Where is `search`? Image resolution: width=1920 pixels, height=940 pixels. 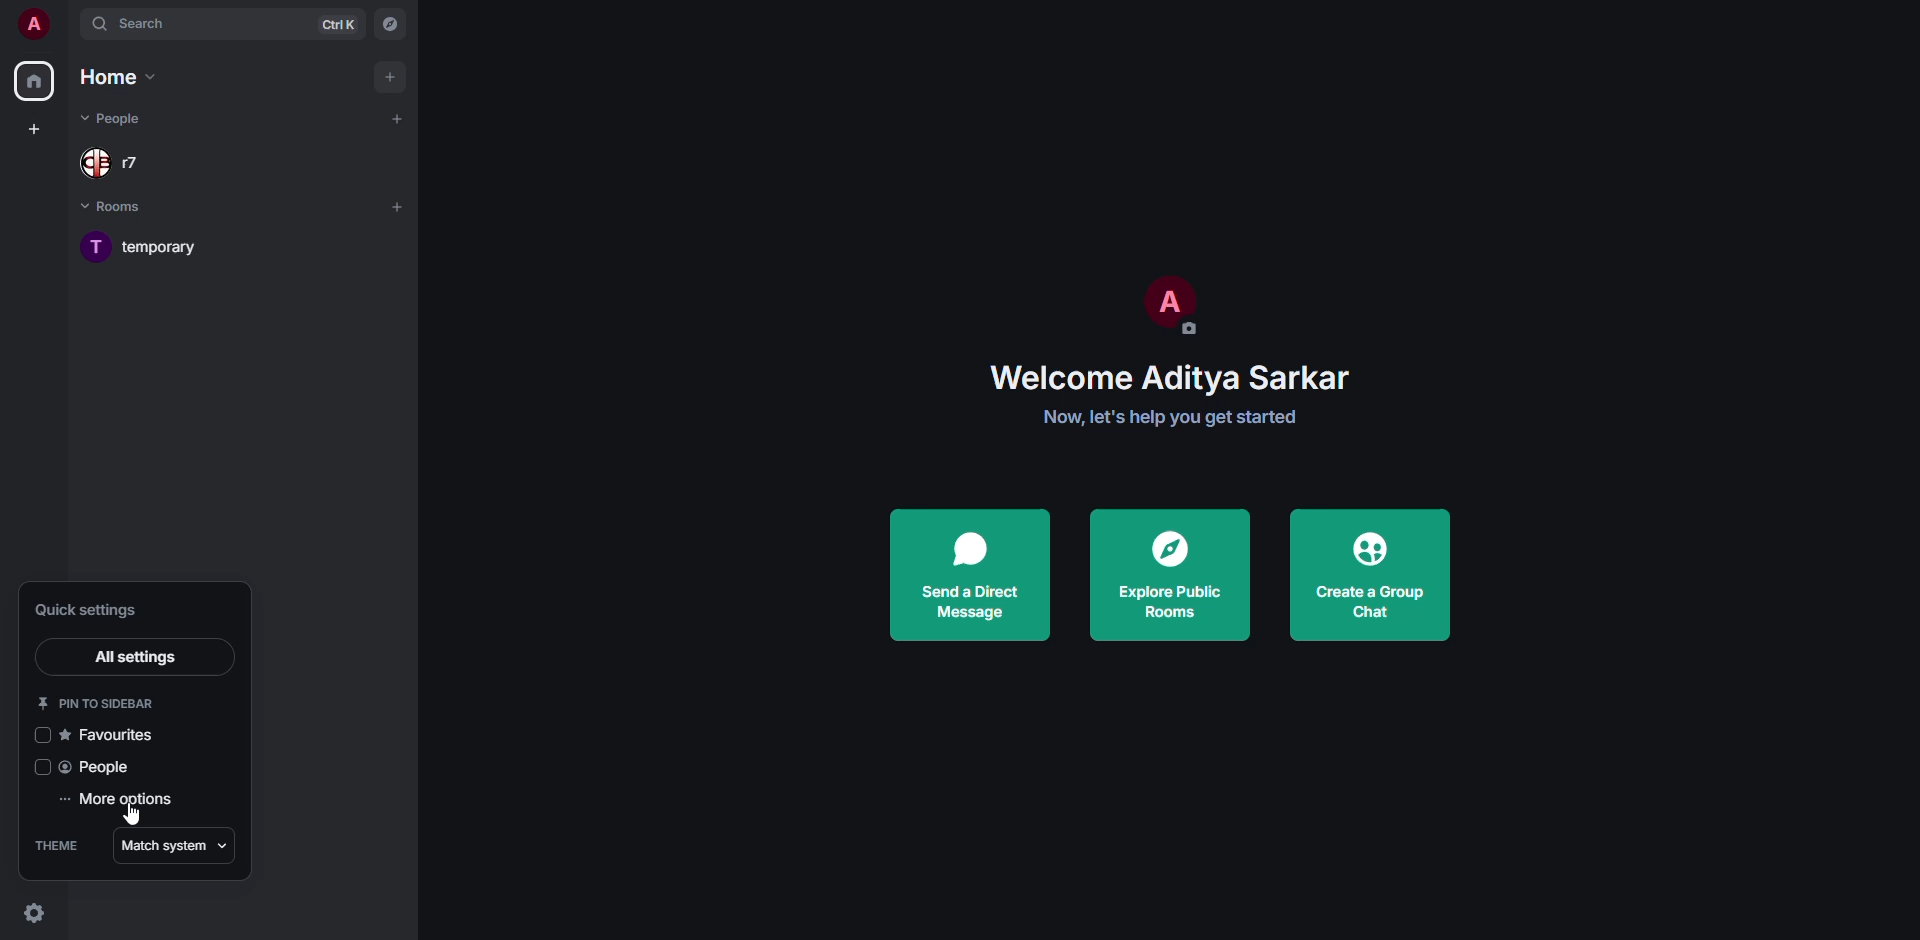
search is located at coordinates (133, 22).